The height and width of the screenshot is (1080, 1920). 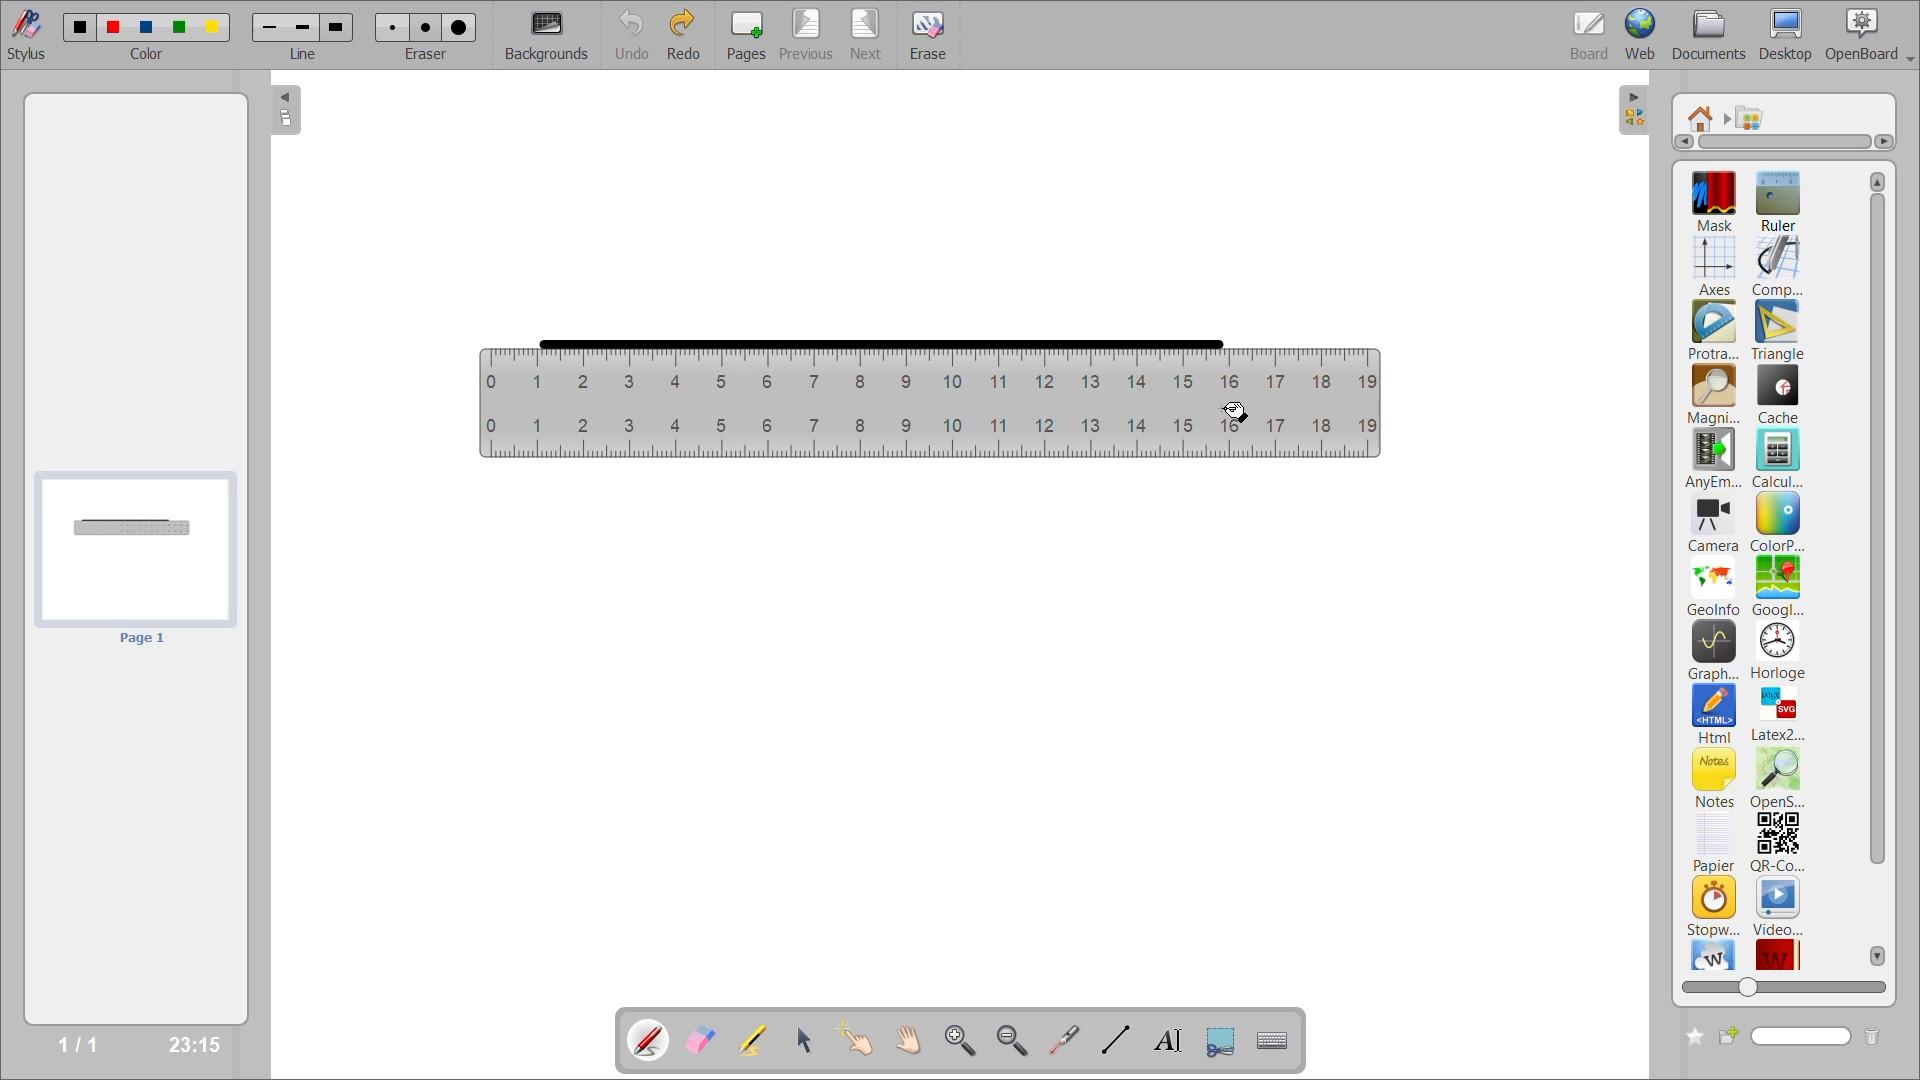 I want to click on stopwatch, so click(x=1713, y=905).